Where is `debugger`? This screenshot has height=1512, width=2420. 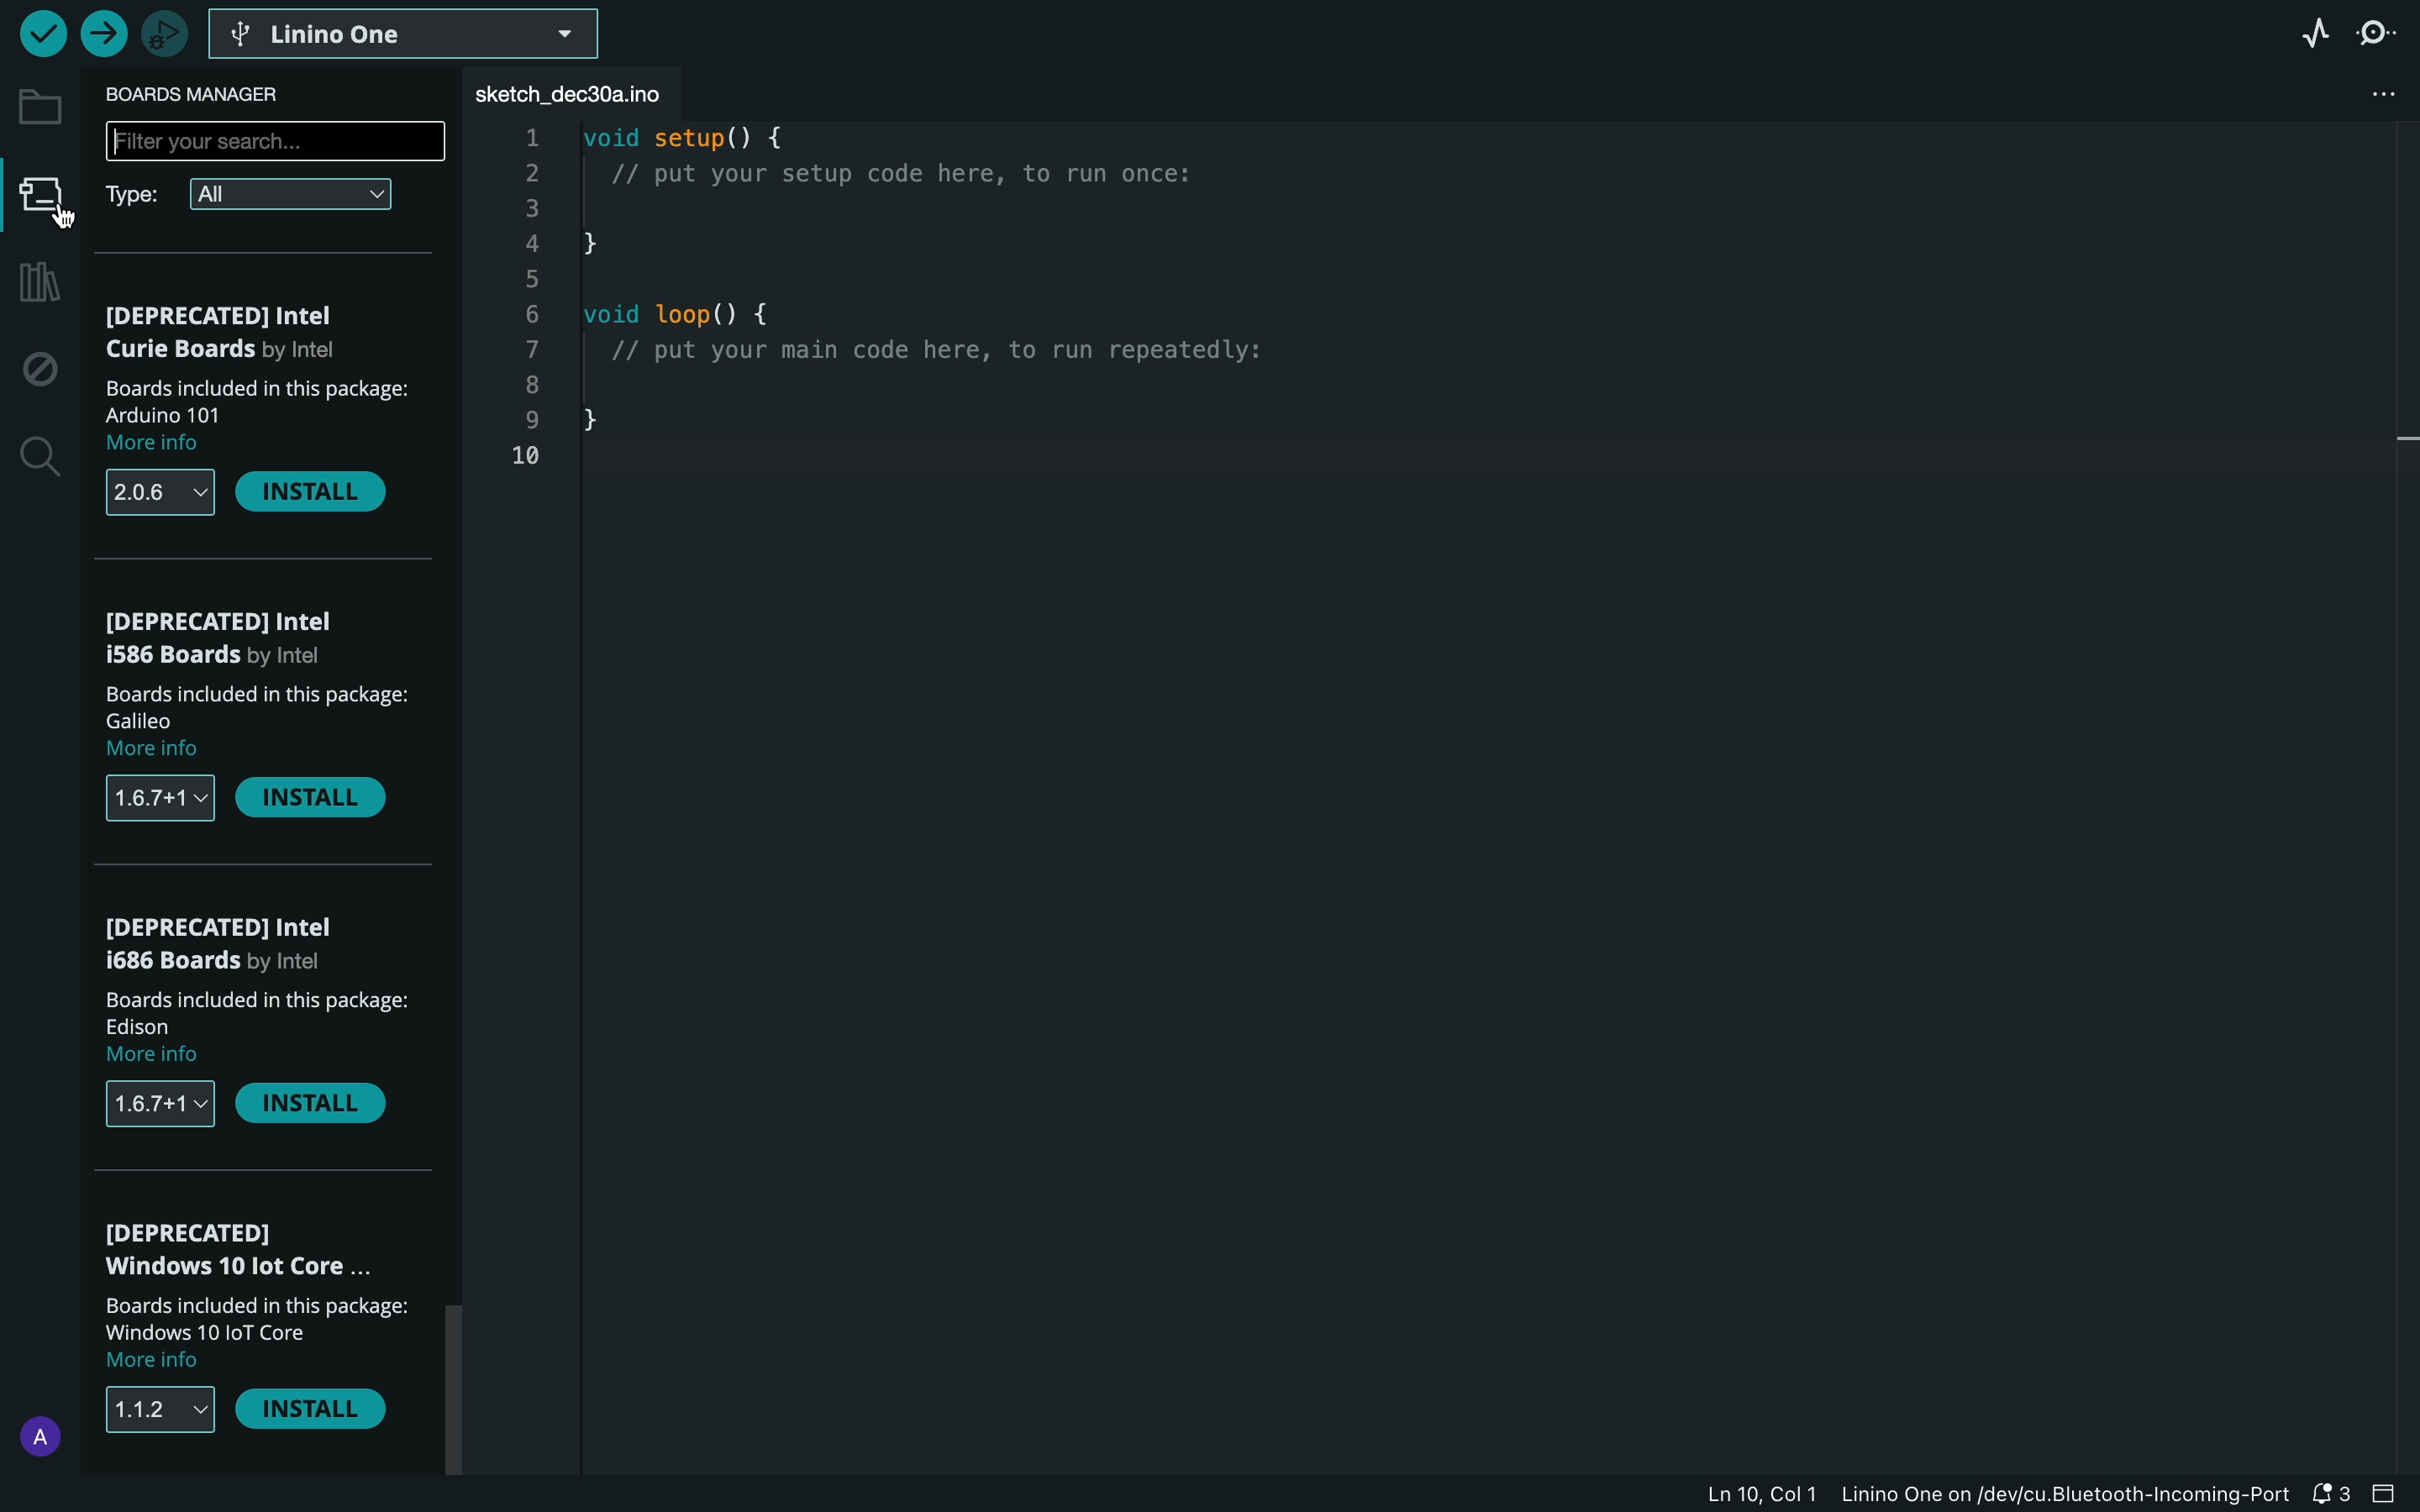 debugger is located at coordinates (159, 32).